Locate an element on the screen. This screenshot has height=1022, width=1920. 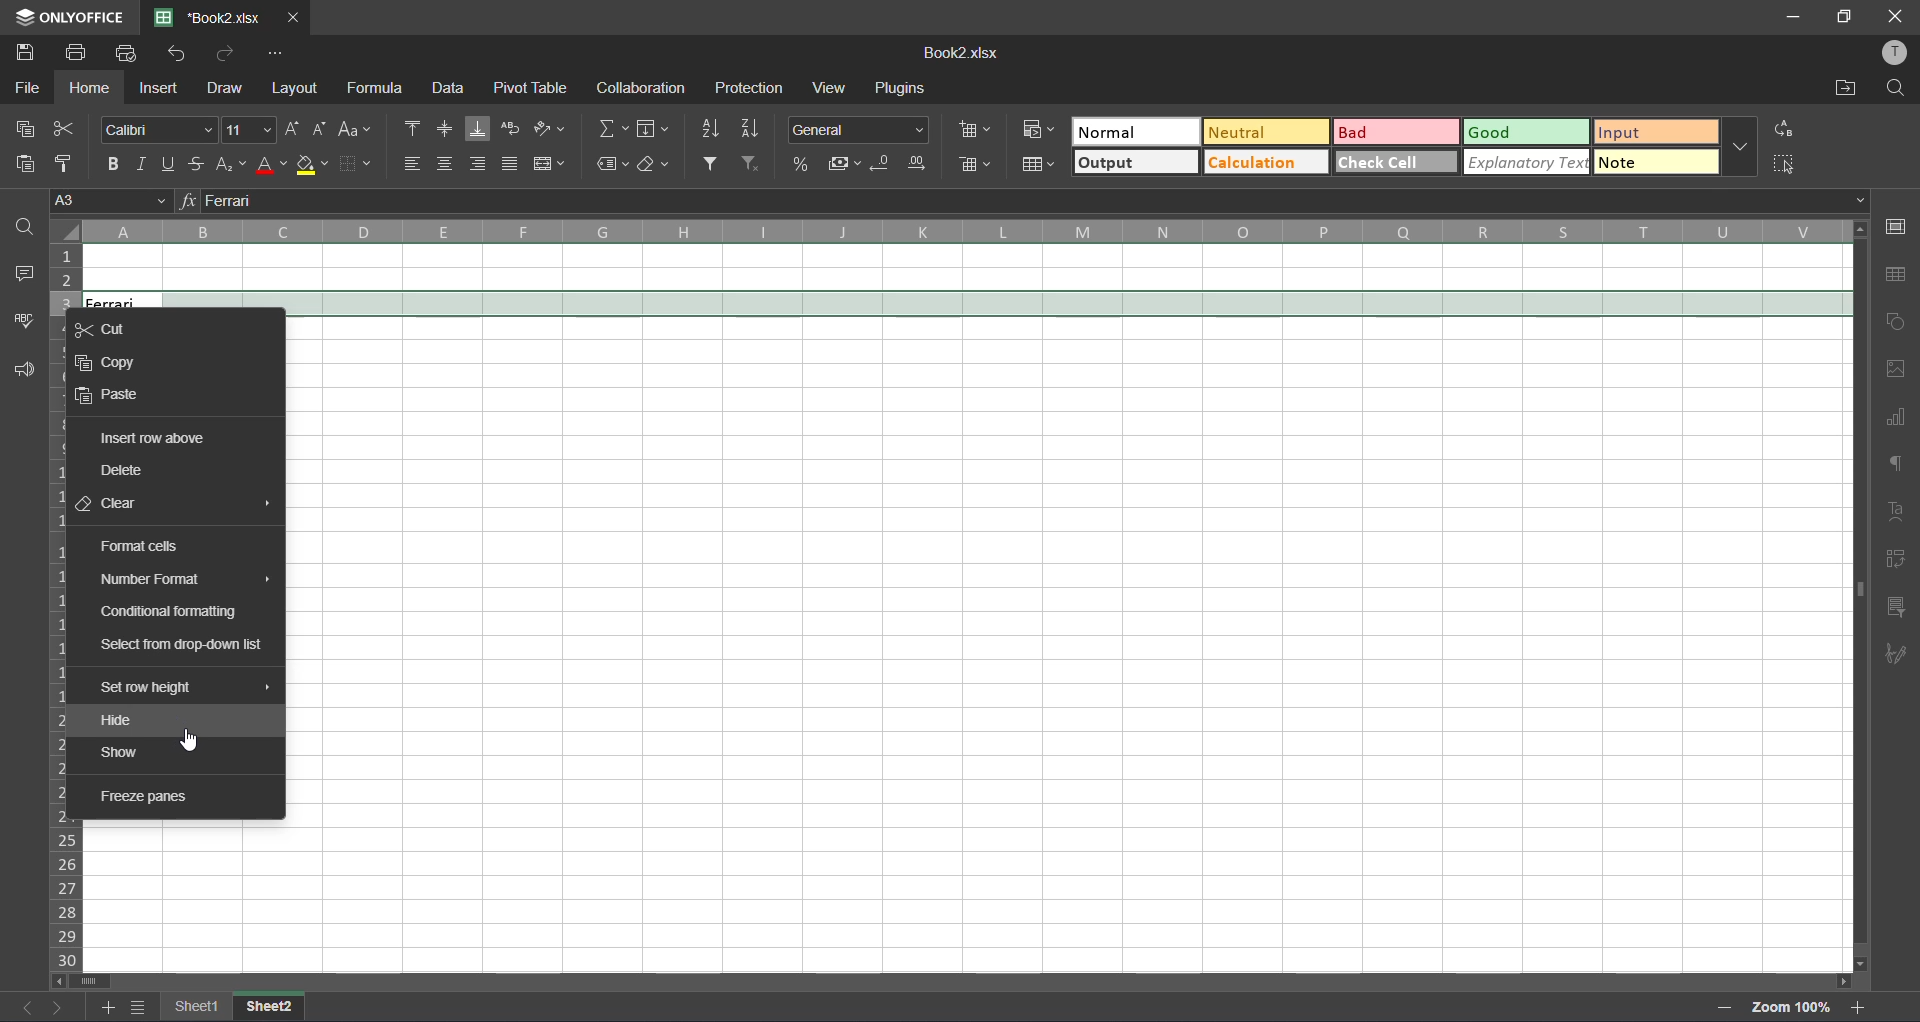
formula is located at coordinates (377, 87).